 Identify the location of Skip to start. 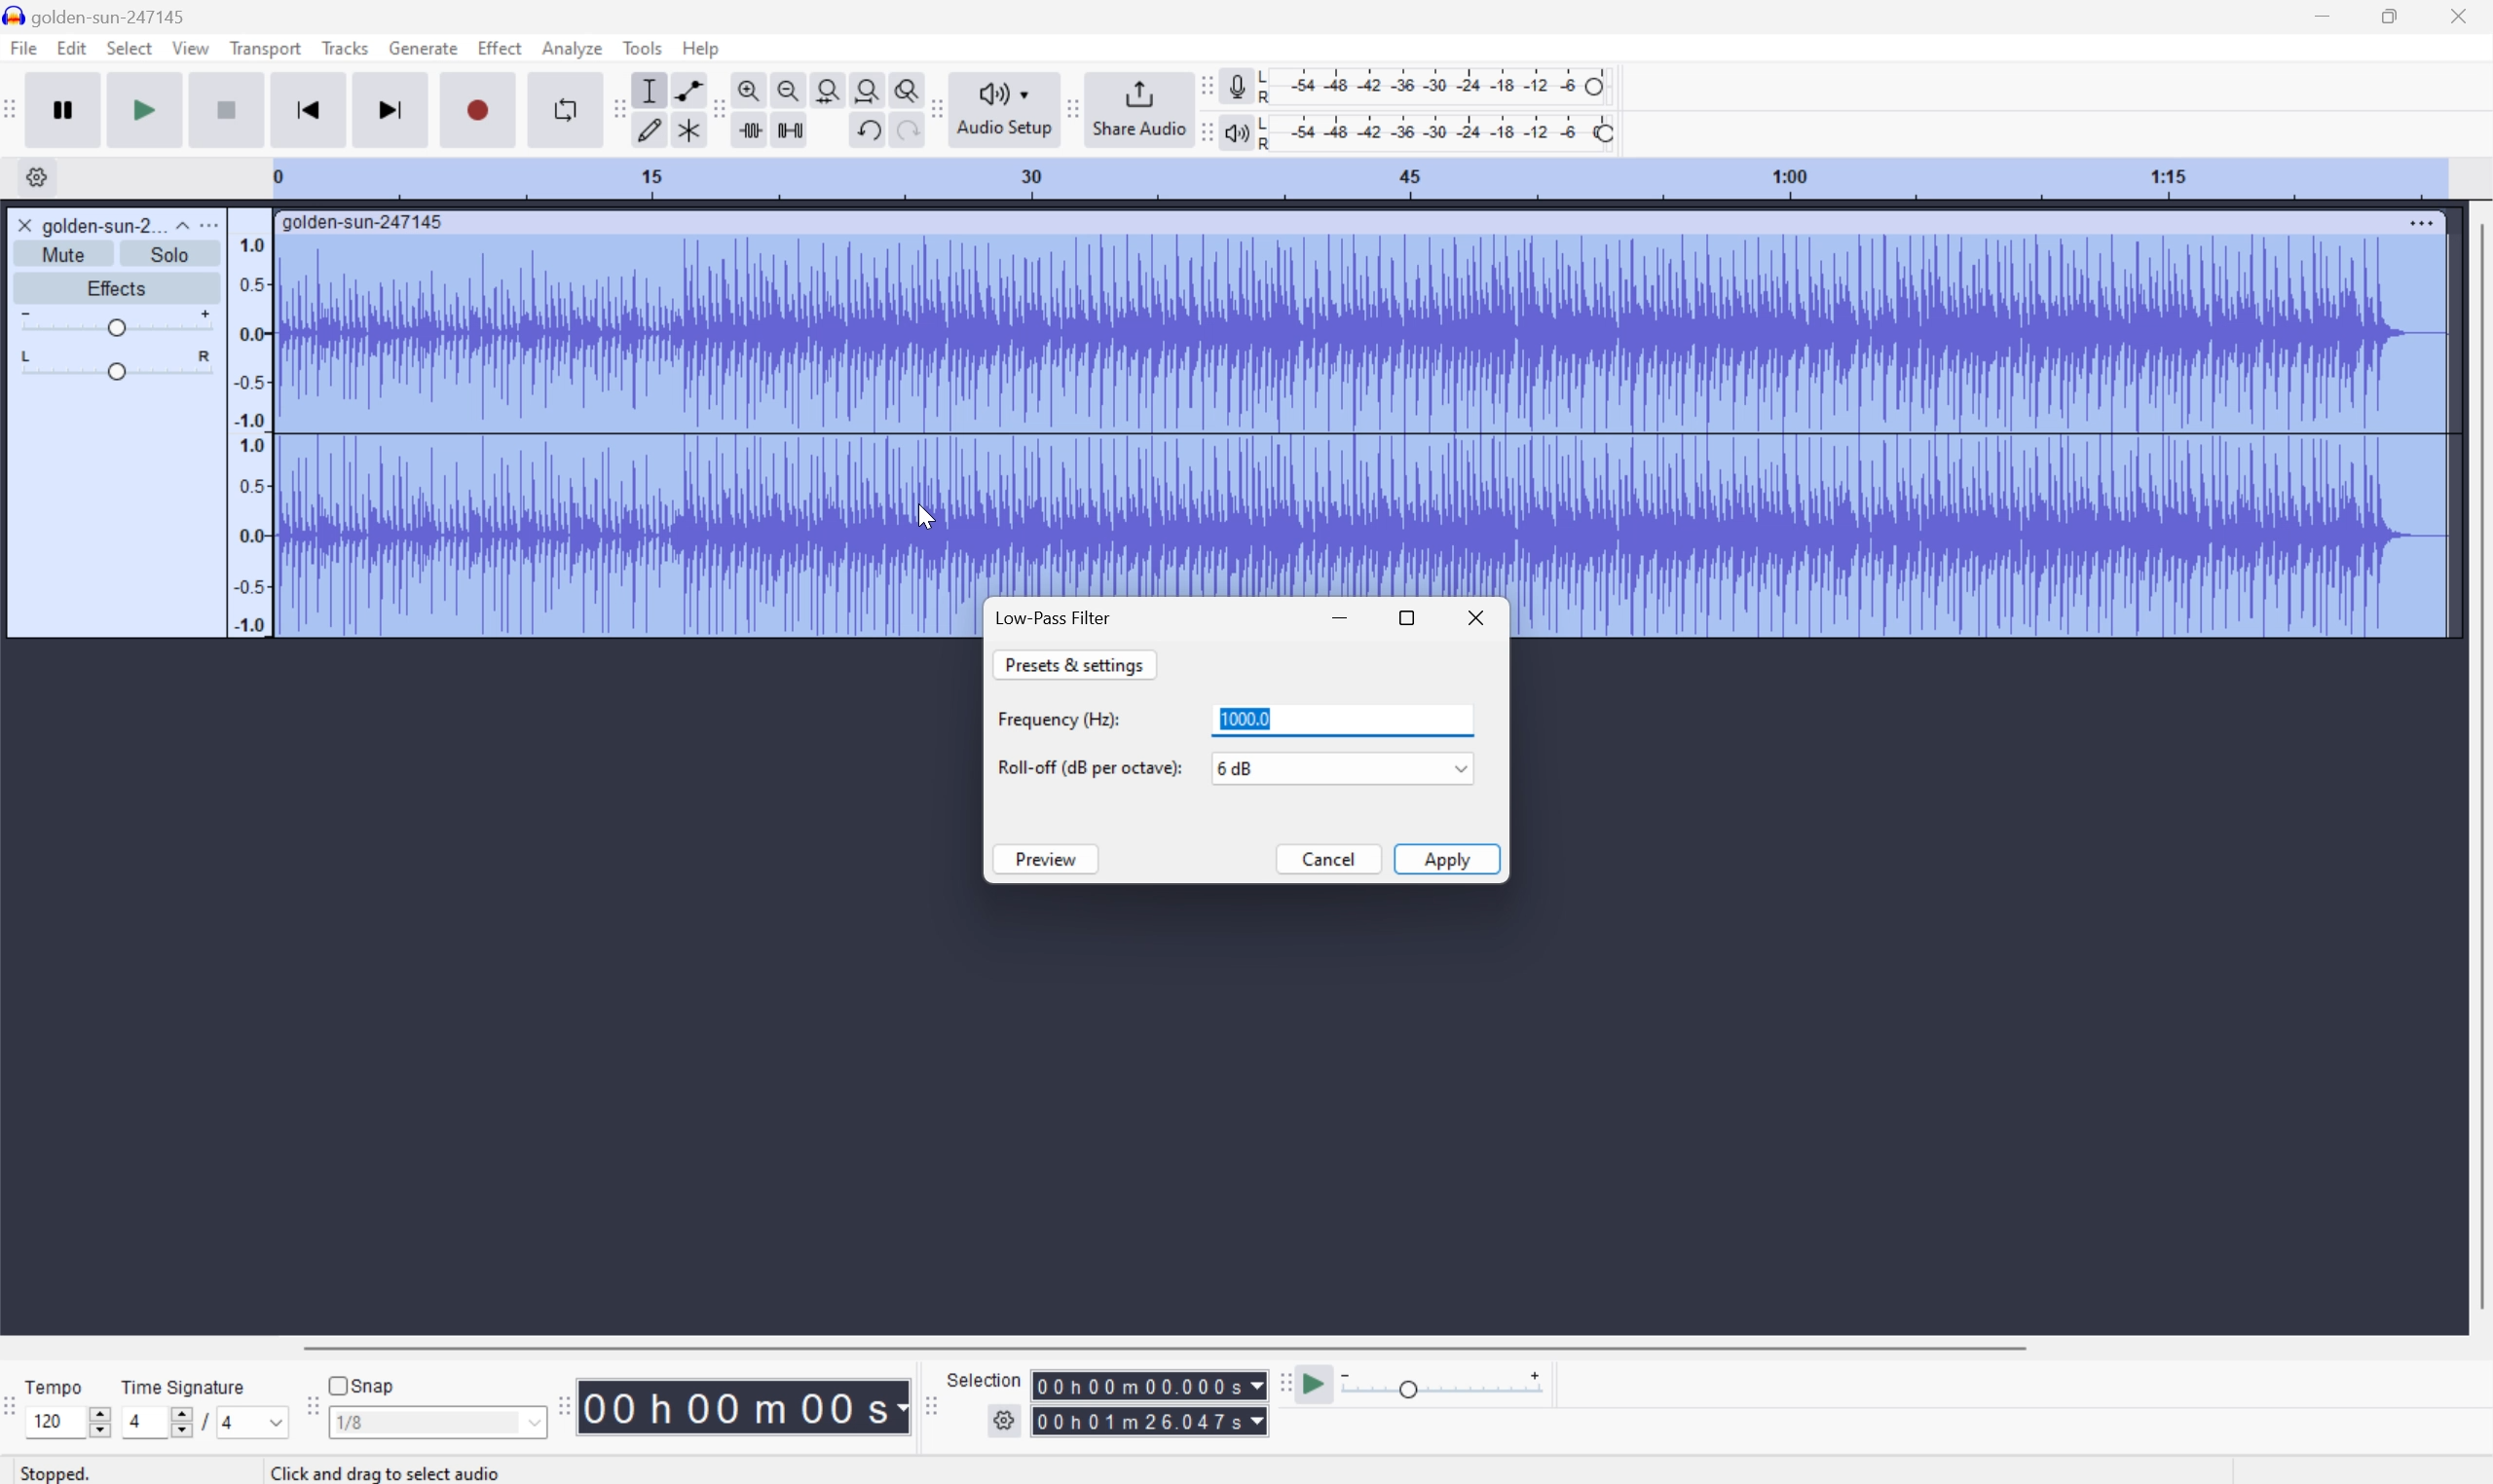
(309, 108).